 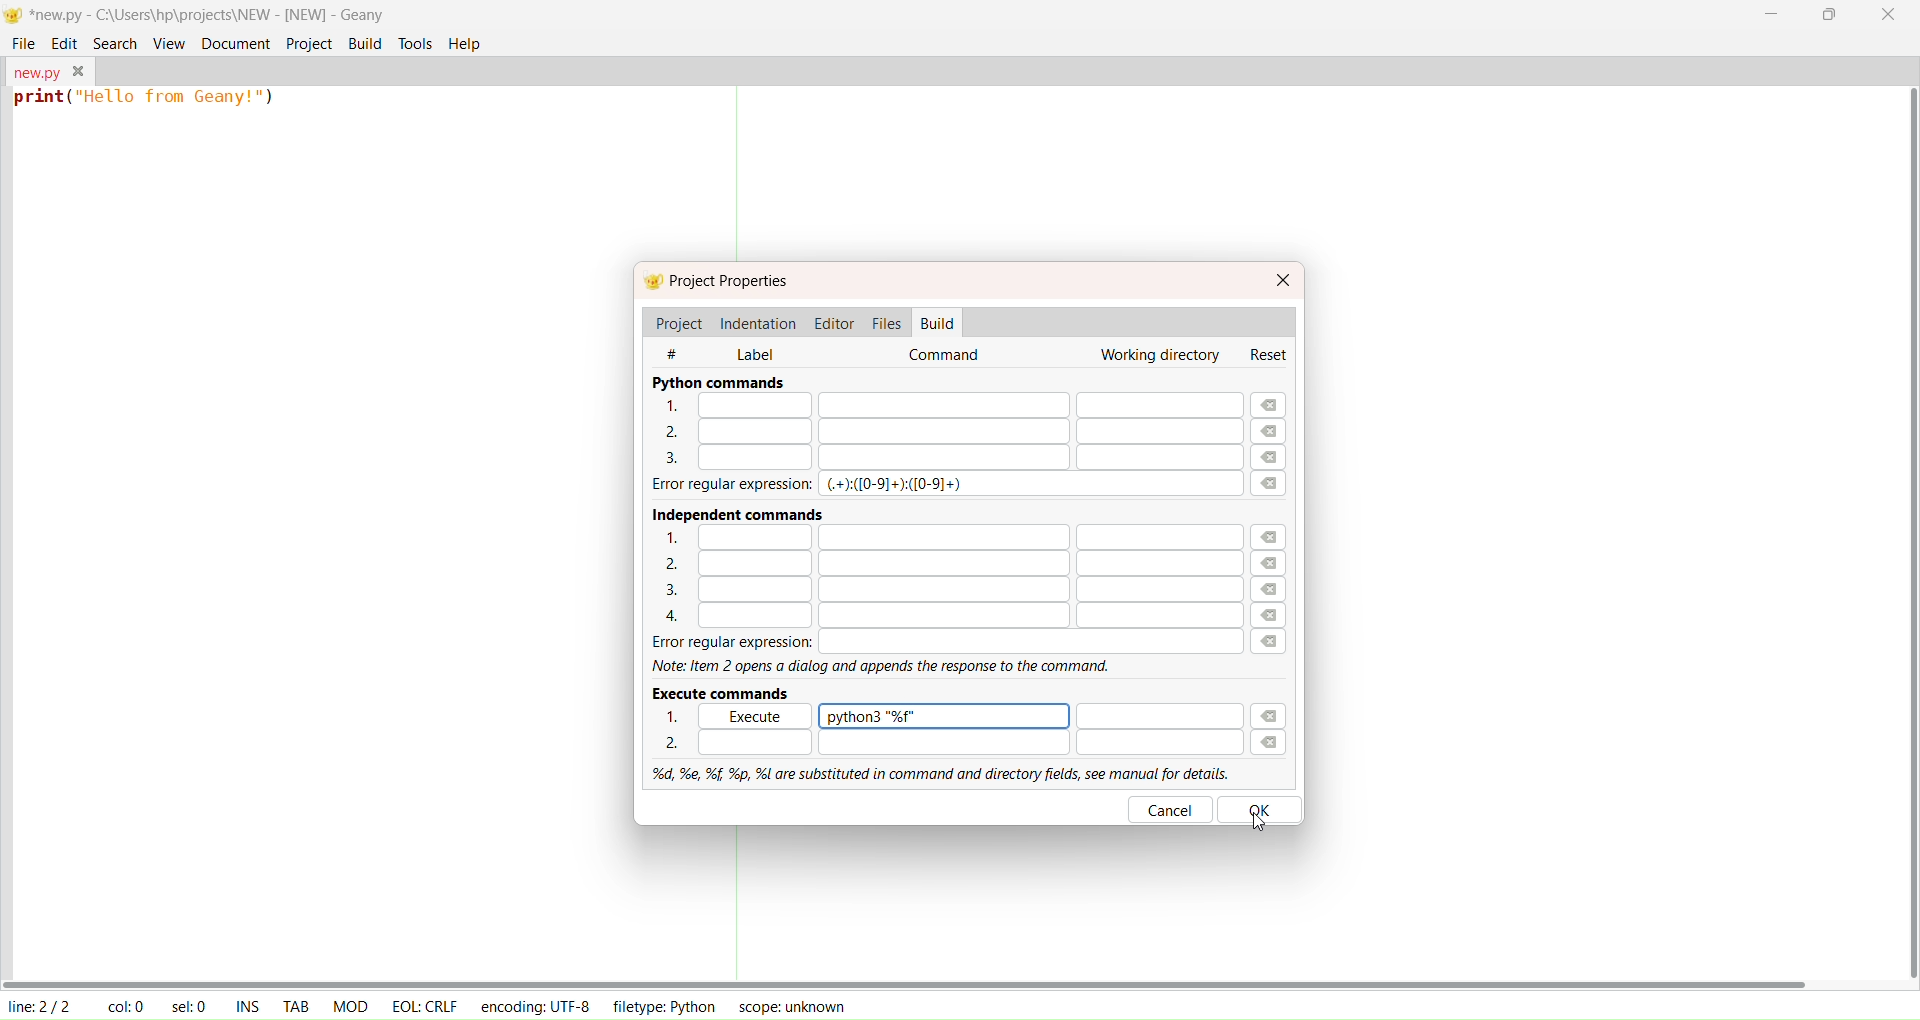 What do you see at coordinates (416, 44) in the screenshot?
I see `tools` at bounding box center [416, 44].